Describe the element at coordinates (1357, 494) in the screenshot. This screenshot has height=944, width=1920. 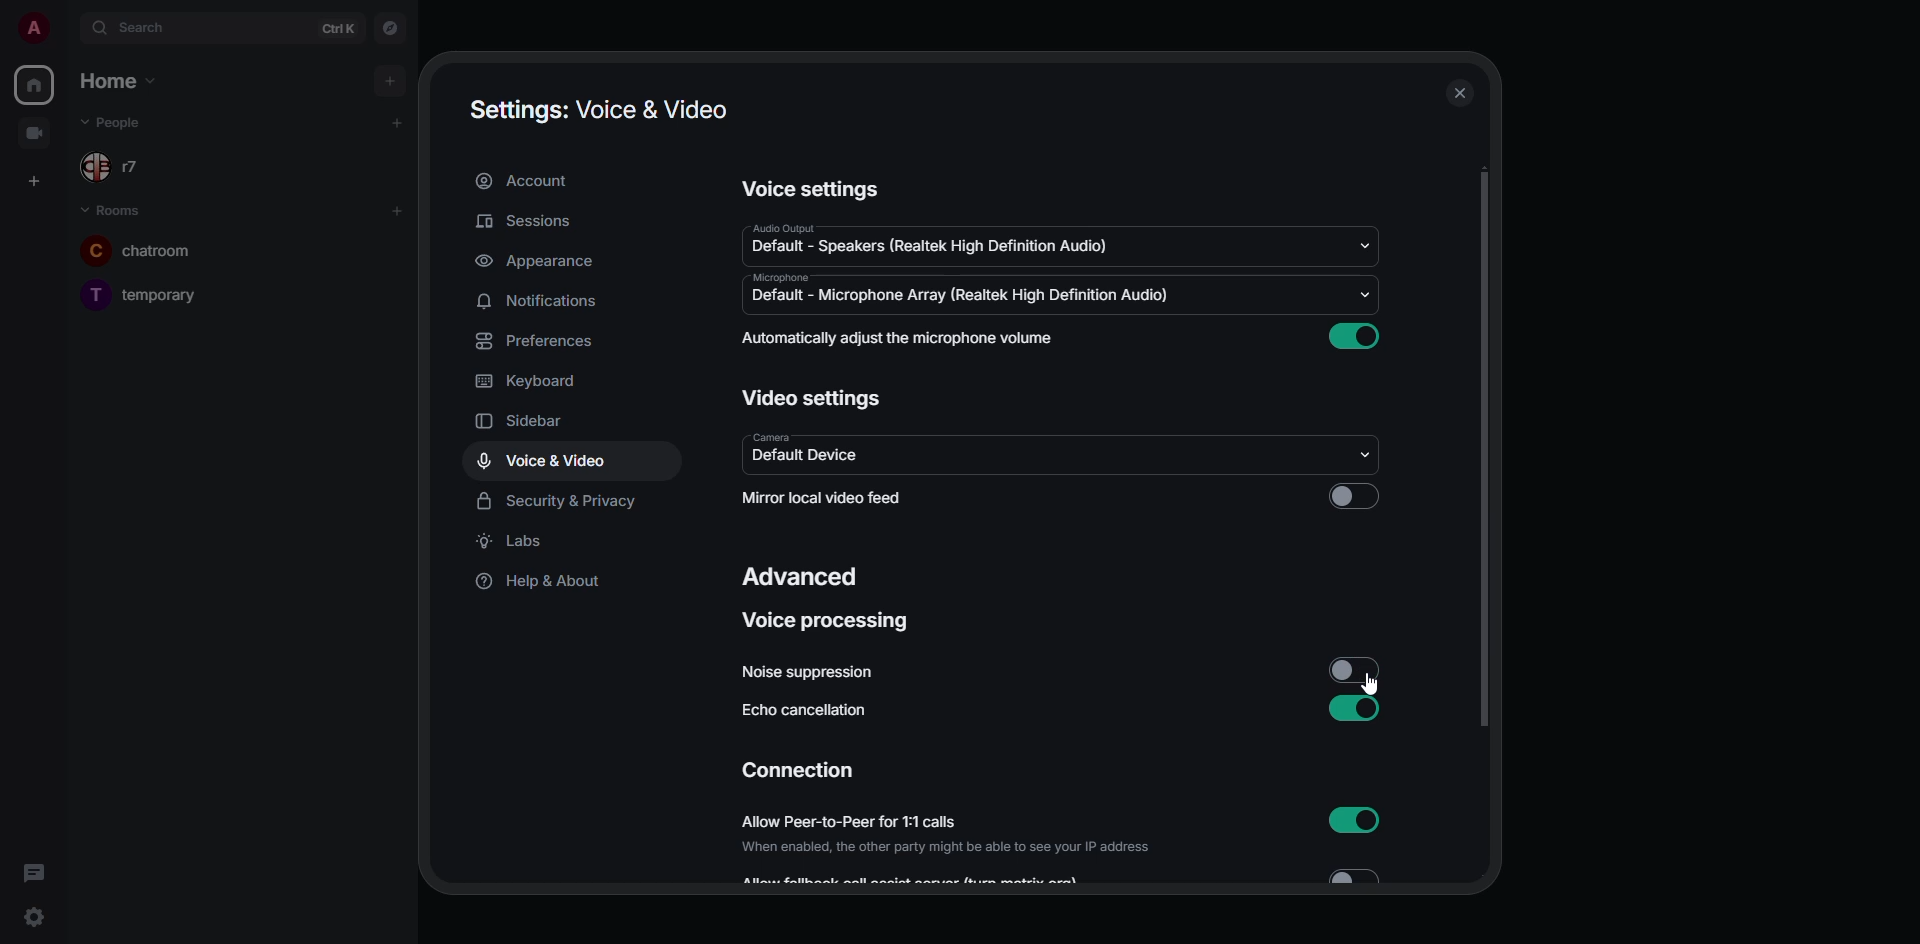
I see `click to enable` at that location.